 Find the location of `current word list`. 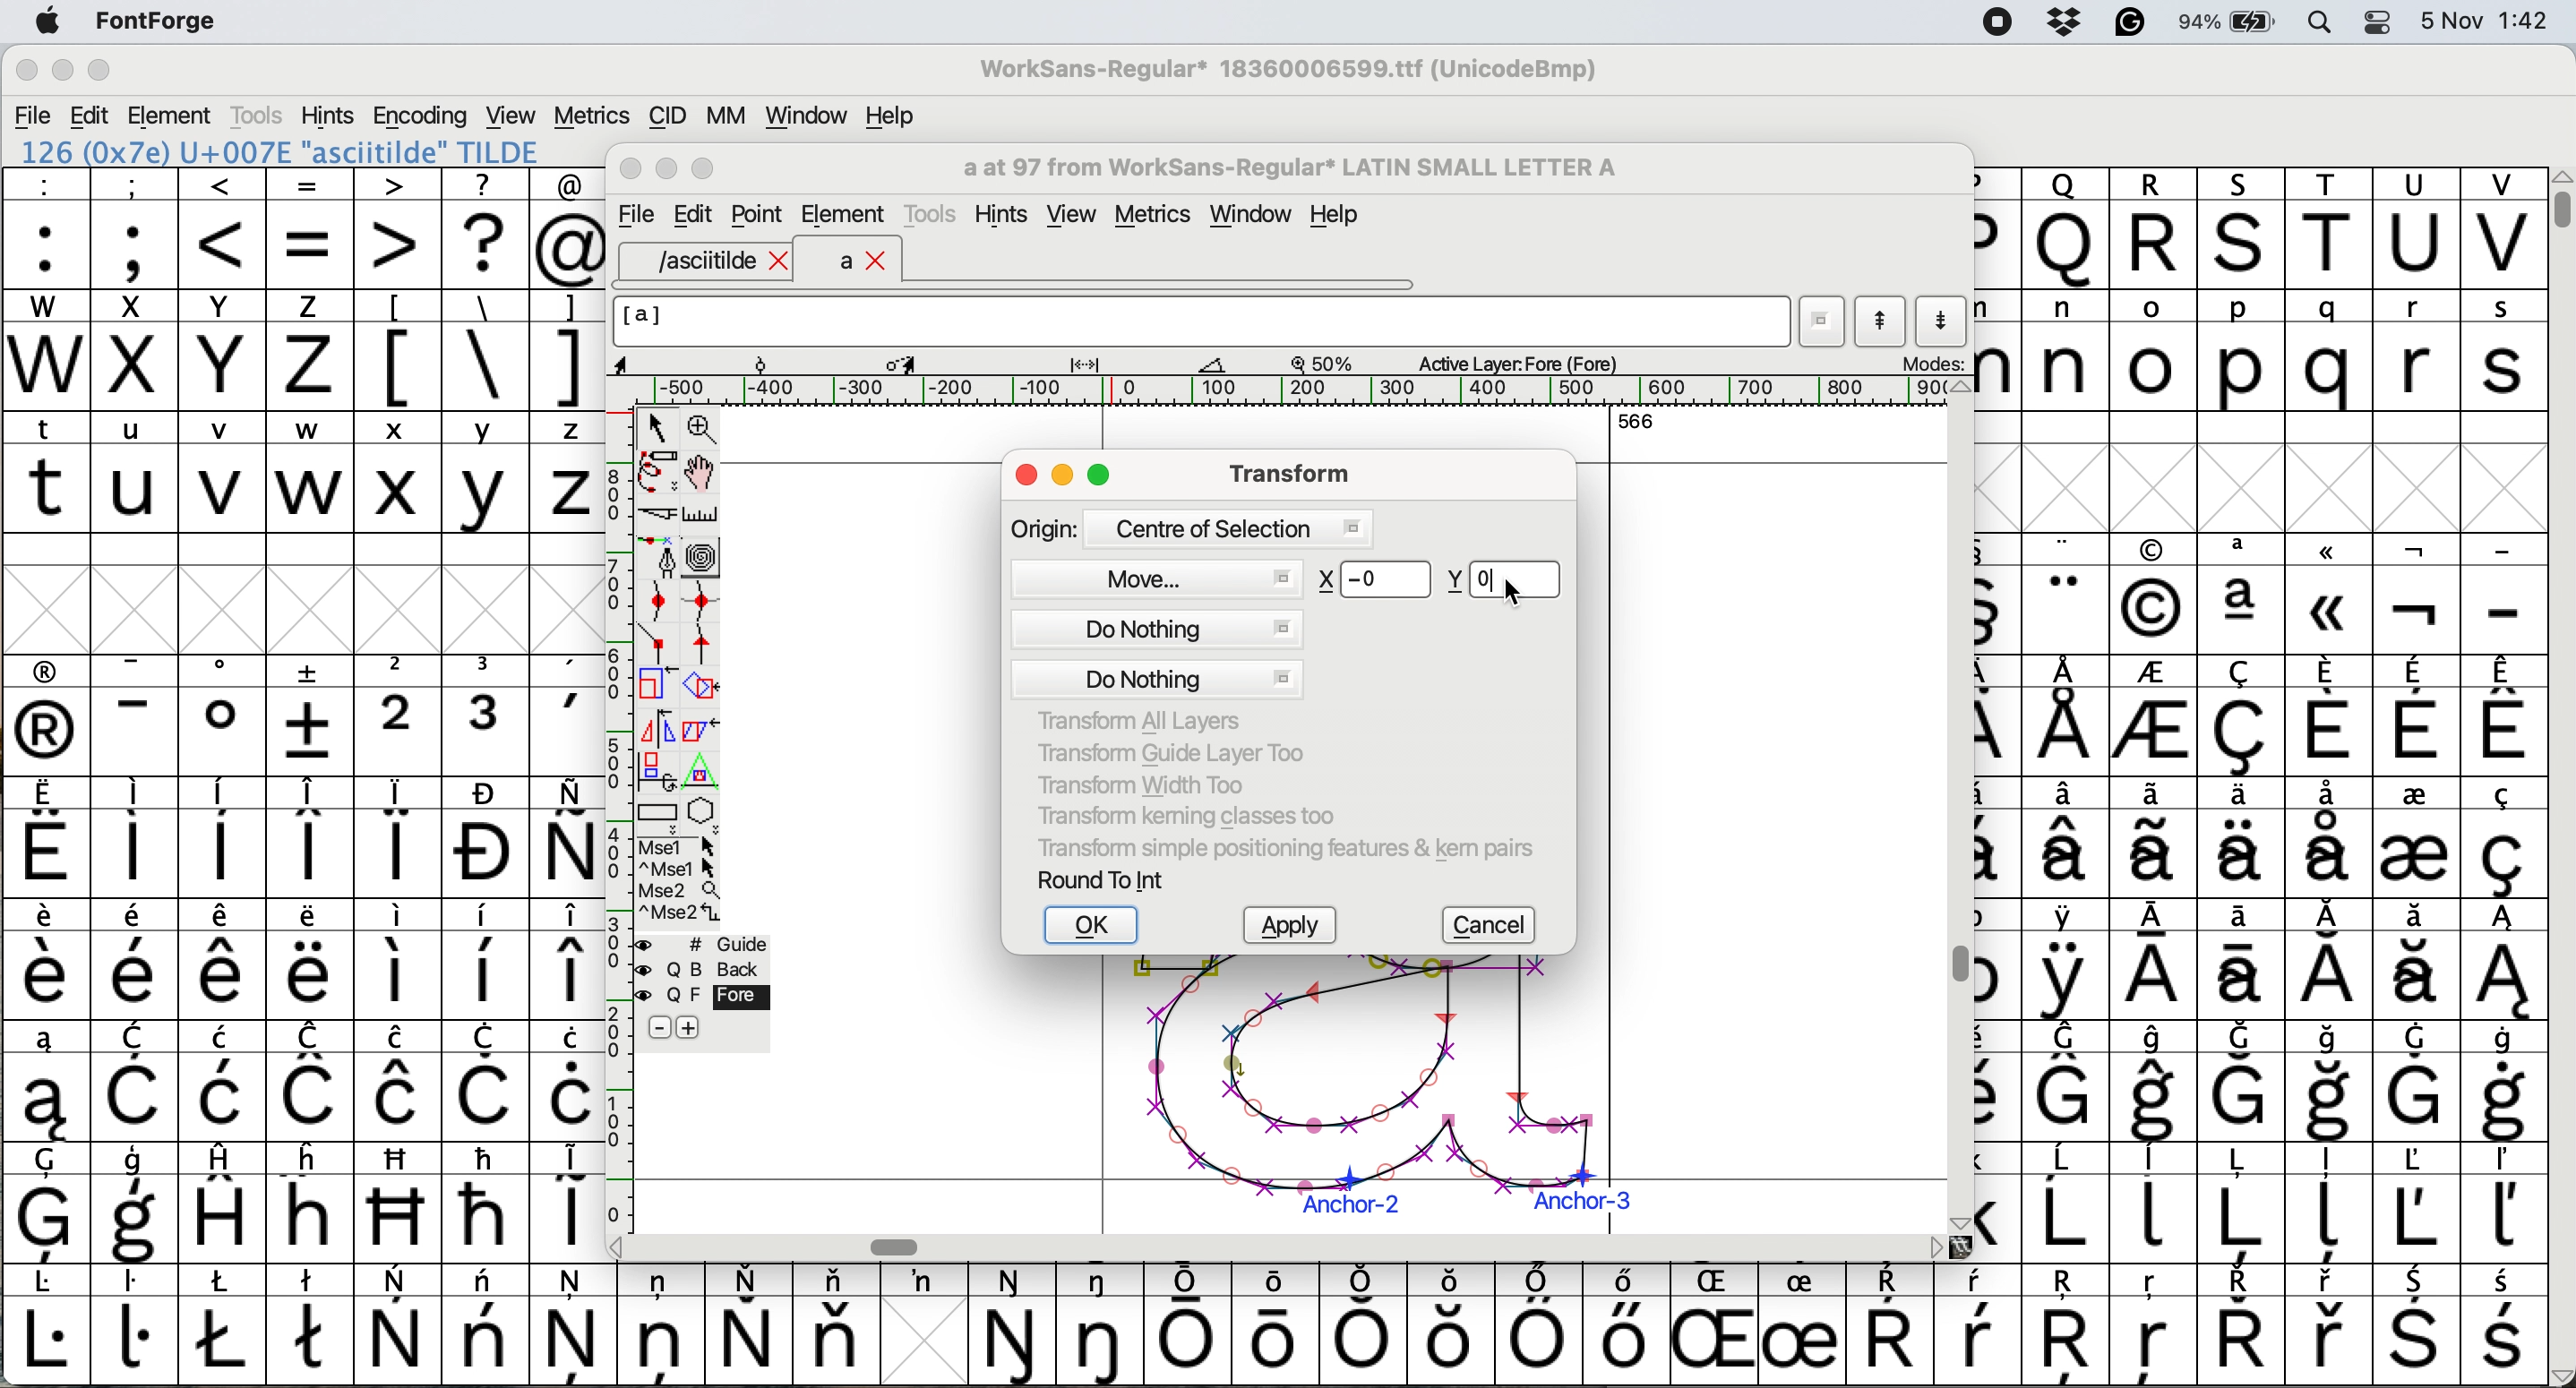

current word list is located at coordinates (1823, 325).